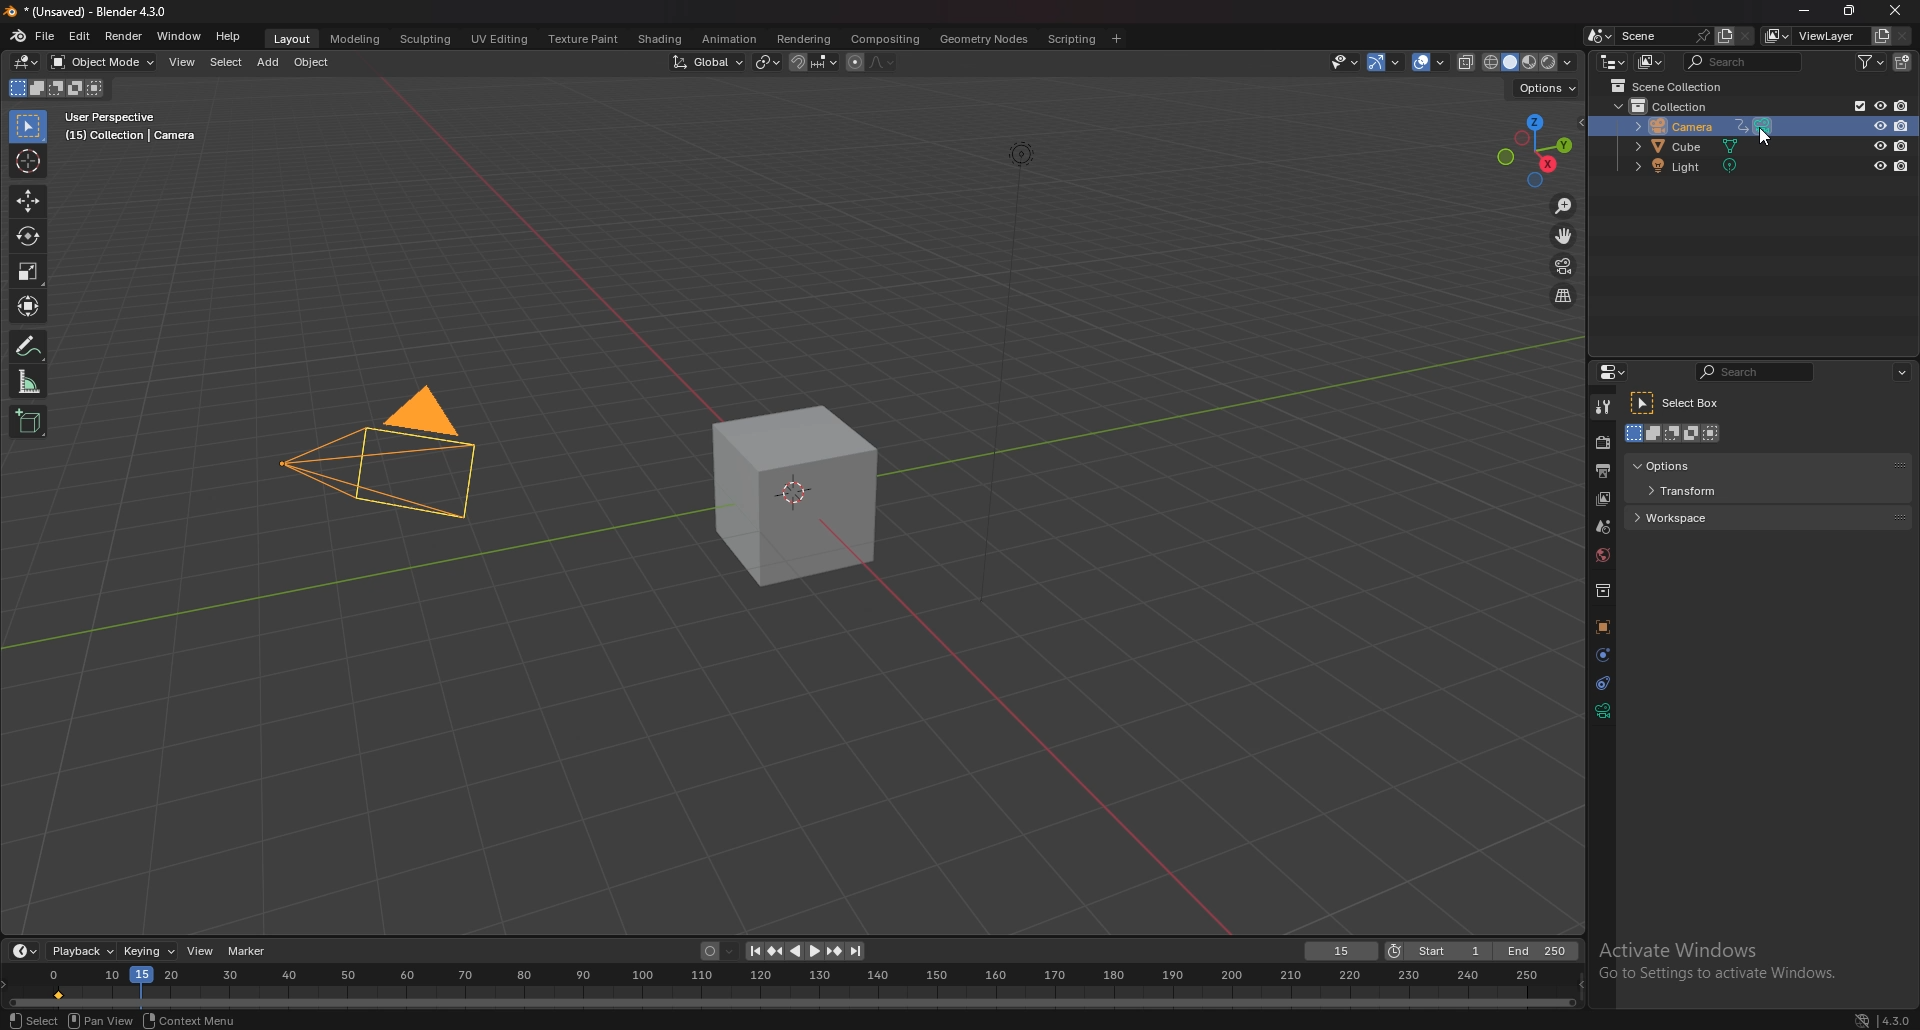 This screenshot has width=1920, height=1030. I want to click on disable in renders, so click(1900, 168).